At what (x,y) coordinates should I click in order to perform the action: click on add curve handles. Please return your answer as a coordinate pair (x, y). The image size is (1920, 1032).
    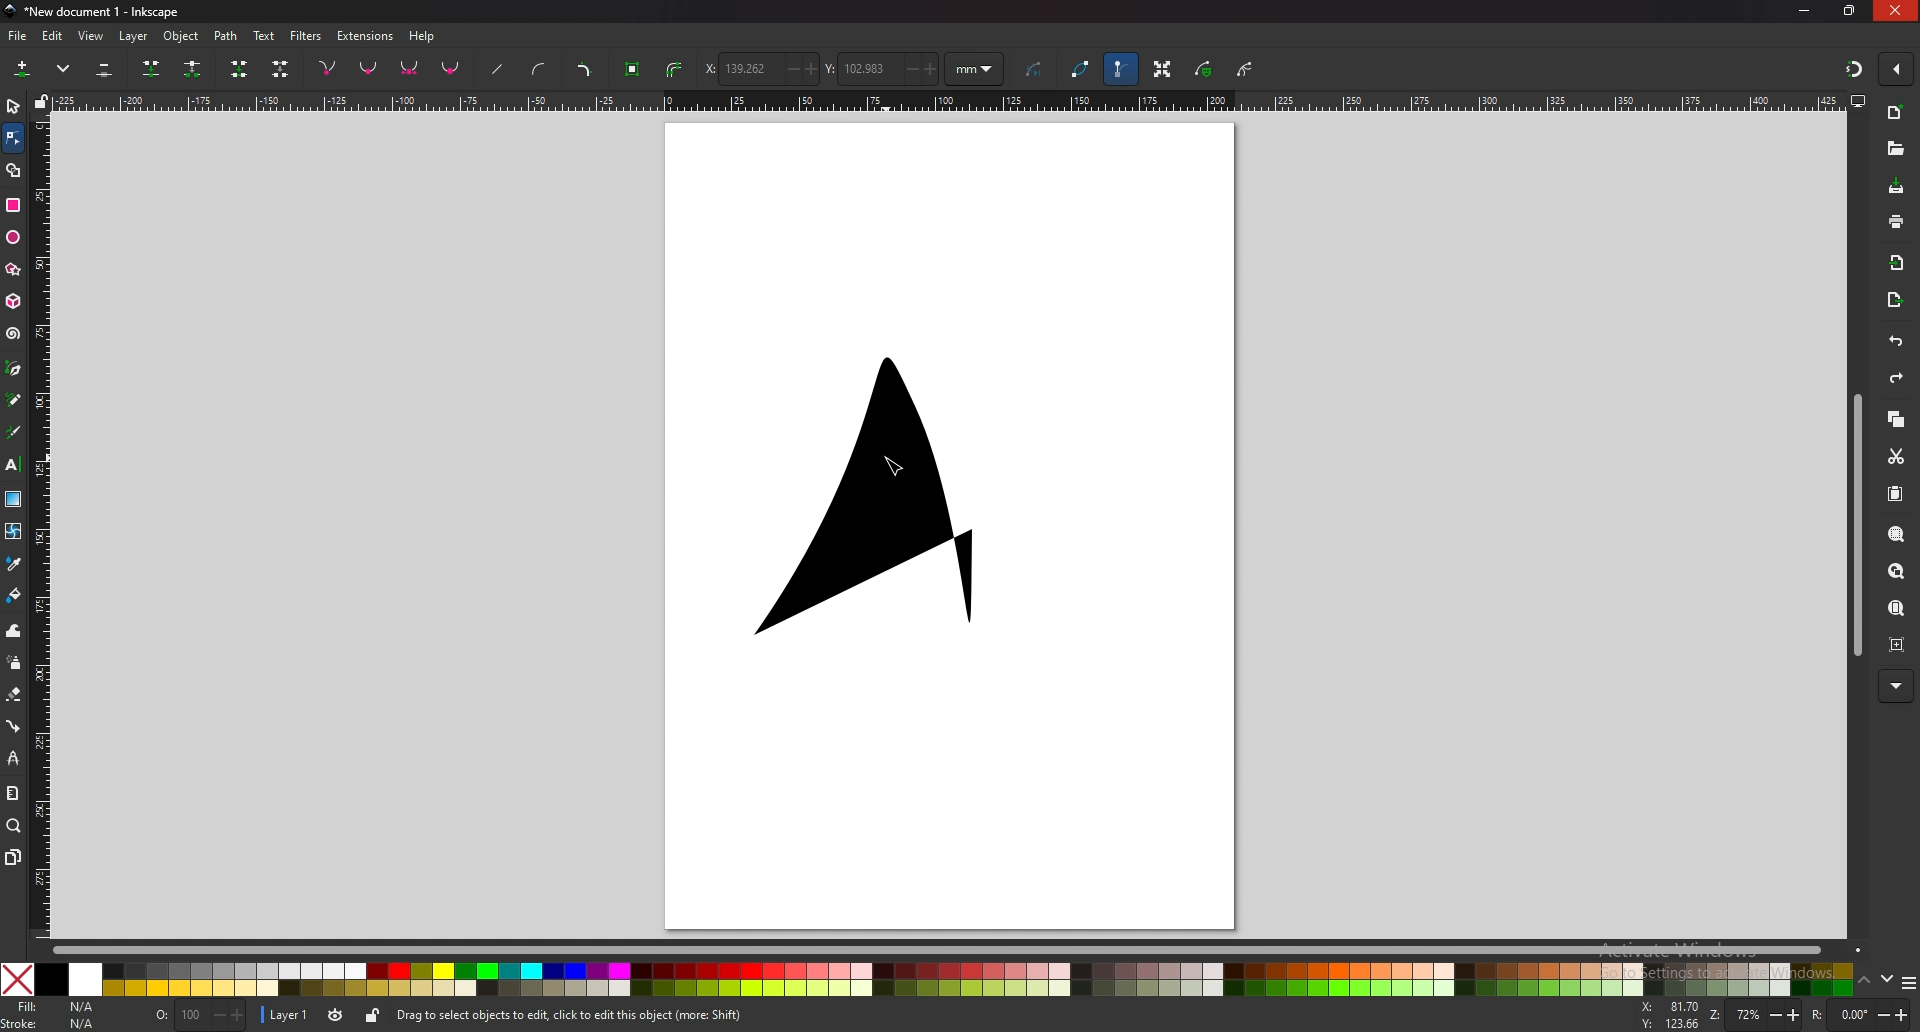
    Looking at the image, I should click on (540, 71).